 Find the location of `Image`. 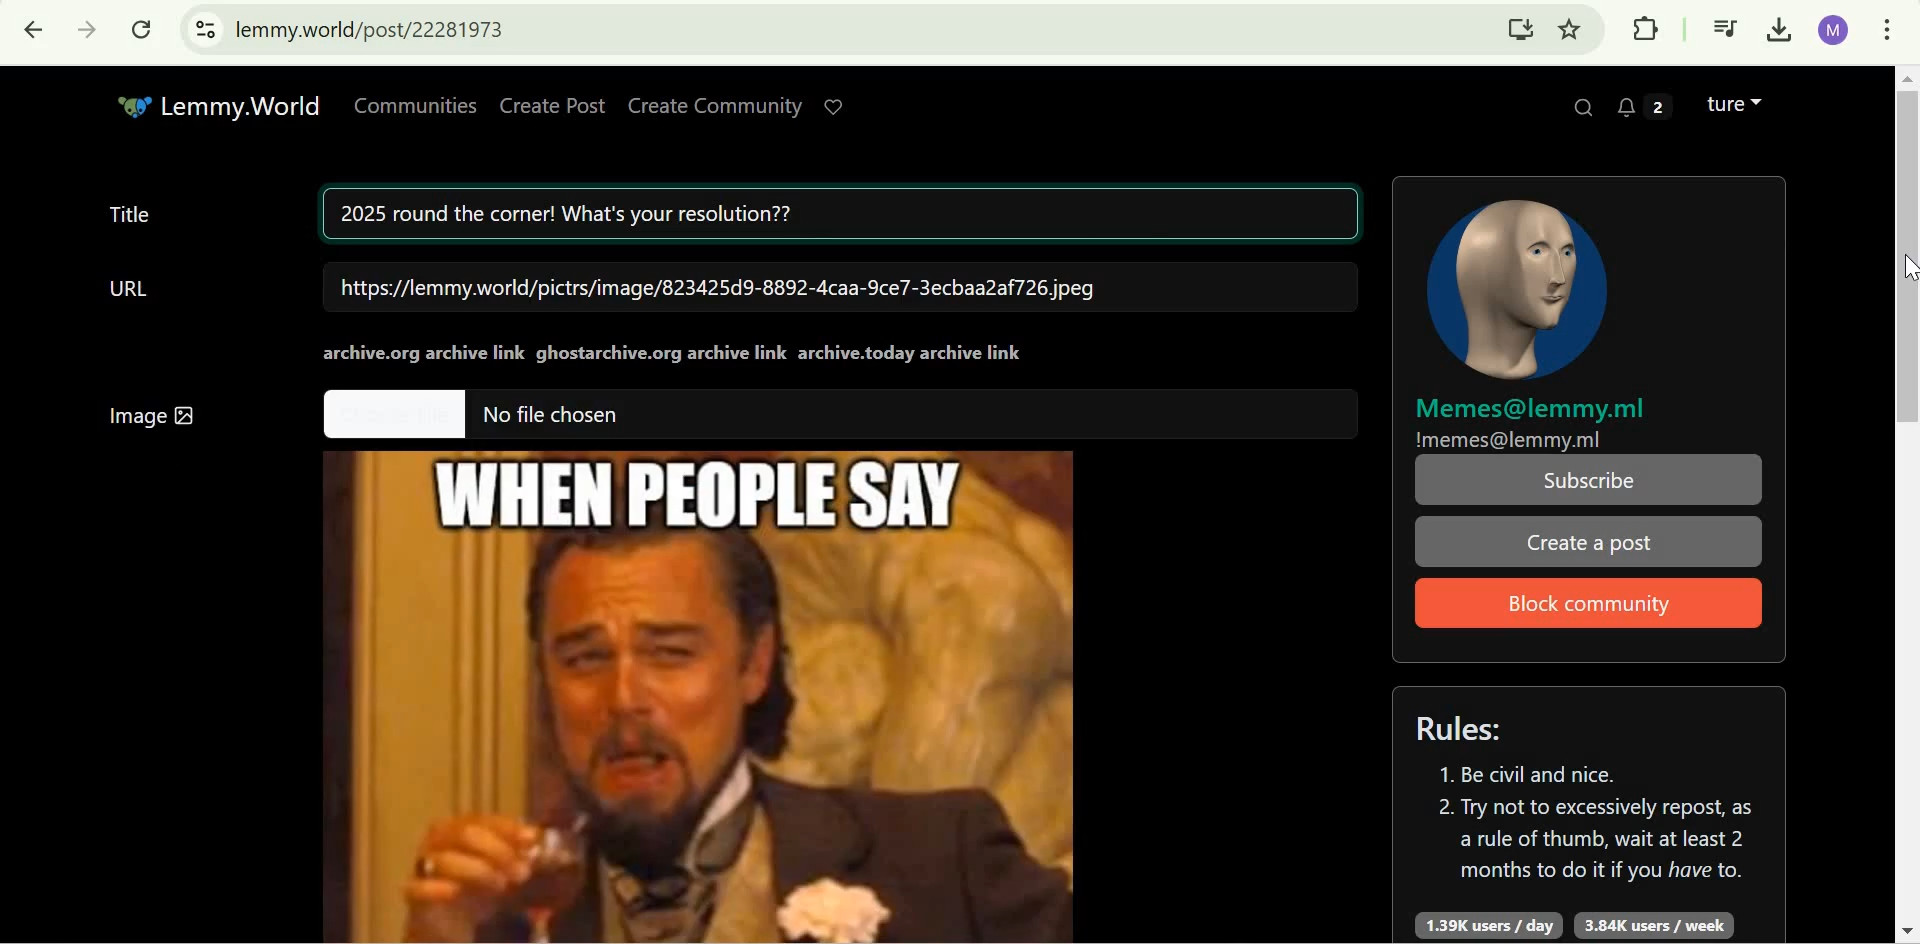

Image is located at coordinates (154, 409).